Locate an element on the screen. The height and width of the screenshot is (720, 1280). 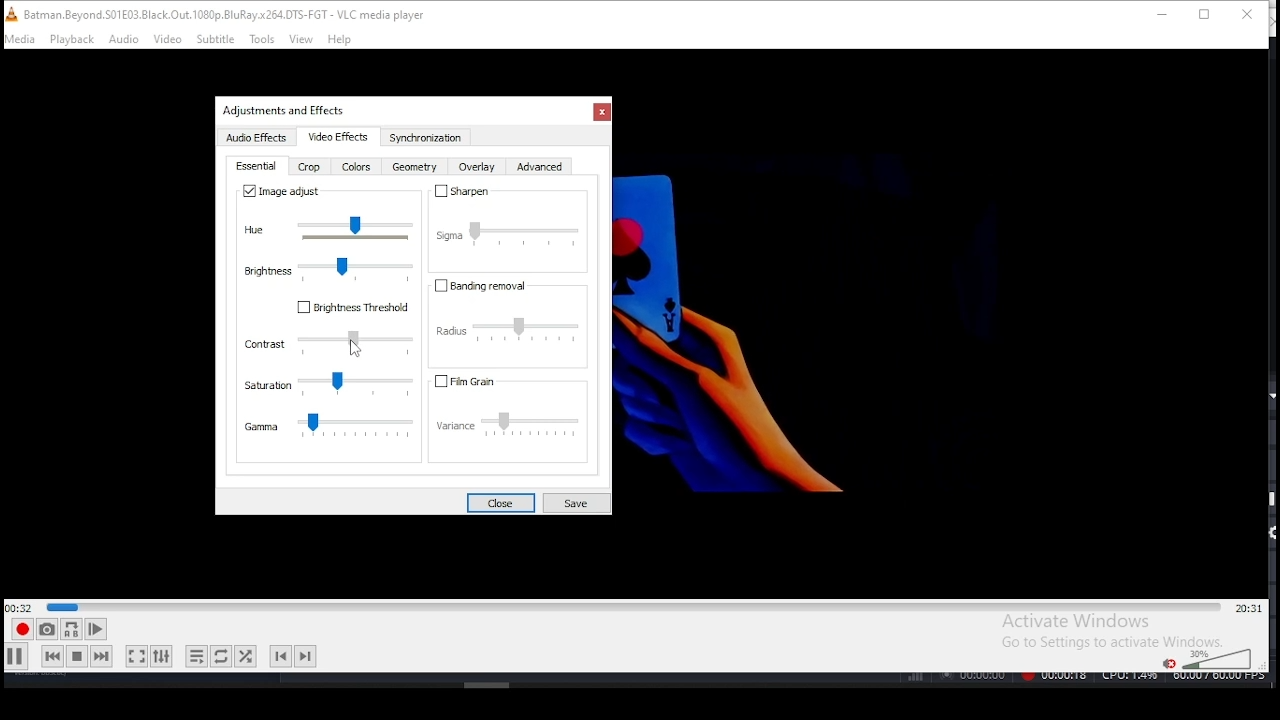
hue slider is located at coordinates (331, 228).